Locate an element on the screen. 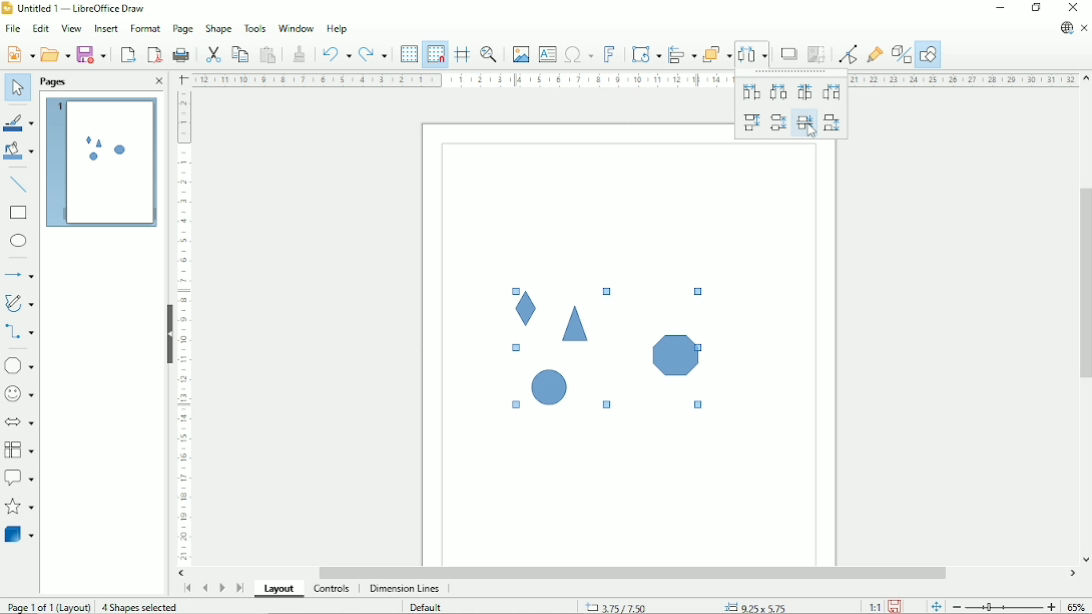  Undo is located at coordinates (336, 55).